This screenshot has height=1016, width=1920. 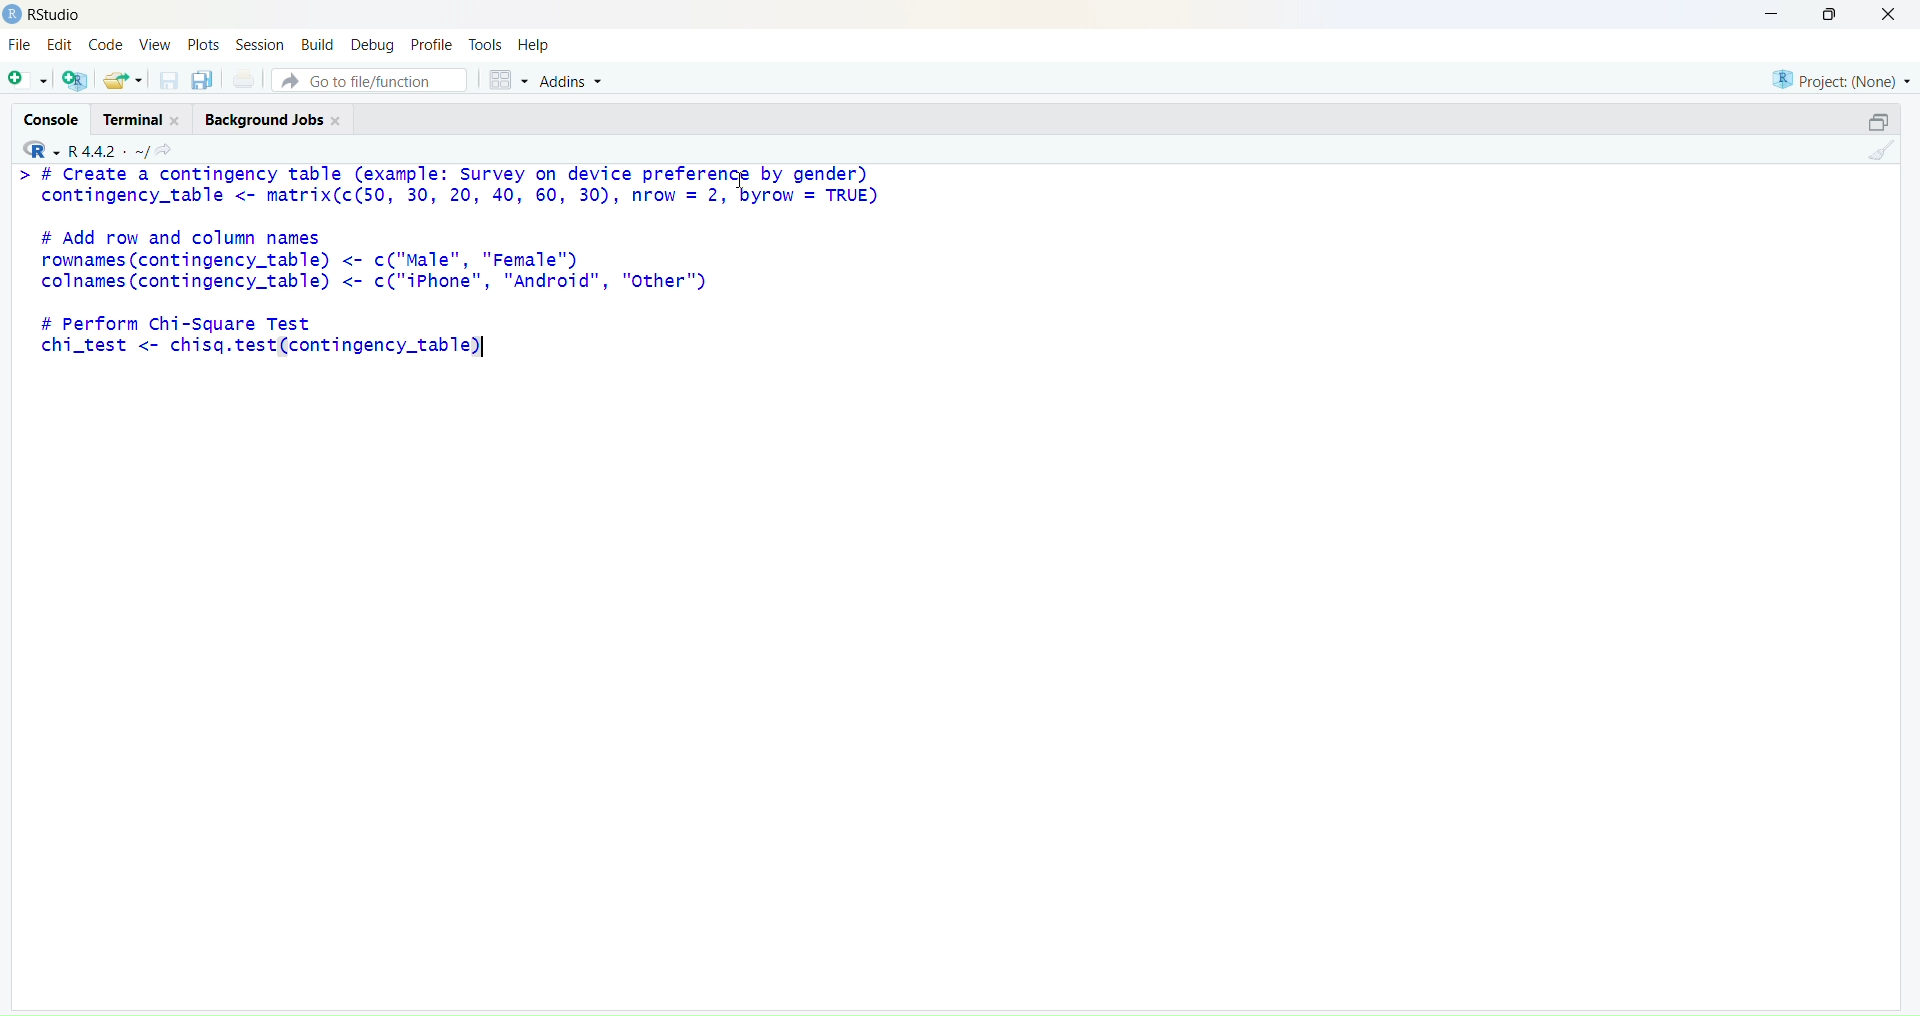 What do you see at coordinates (449, 187) in the screenshot?
I see `> # Create a contingency table (example: Survey on device preference by gender)
contingency_table <- matrix(c(50, 30, 20, 40, 60, 30), nrow = 2, byrow = TRUE)` at bounding box center [449, 187].